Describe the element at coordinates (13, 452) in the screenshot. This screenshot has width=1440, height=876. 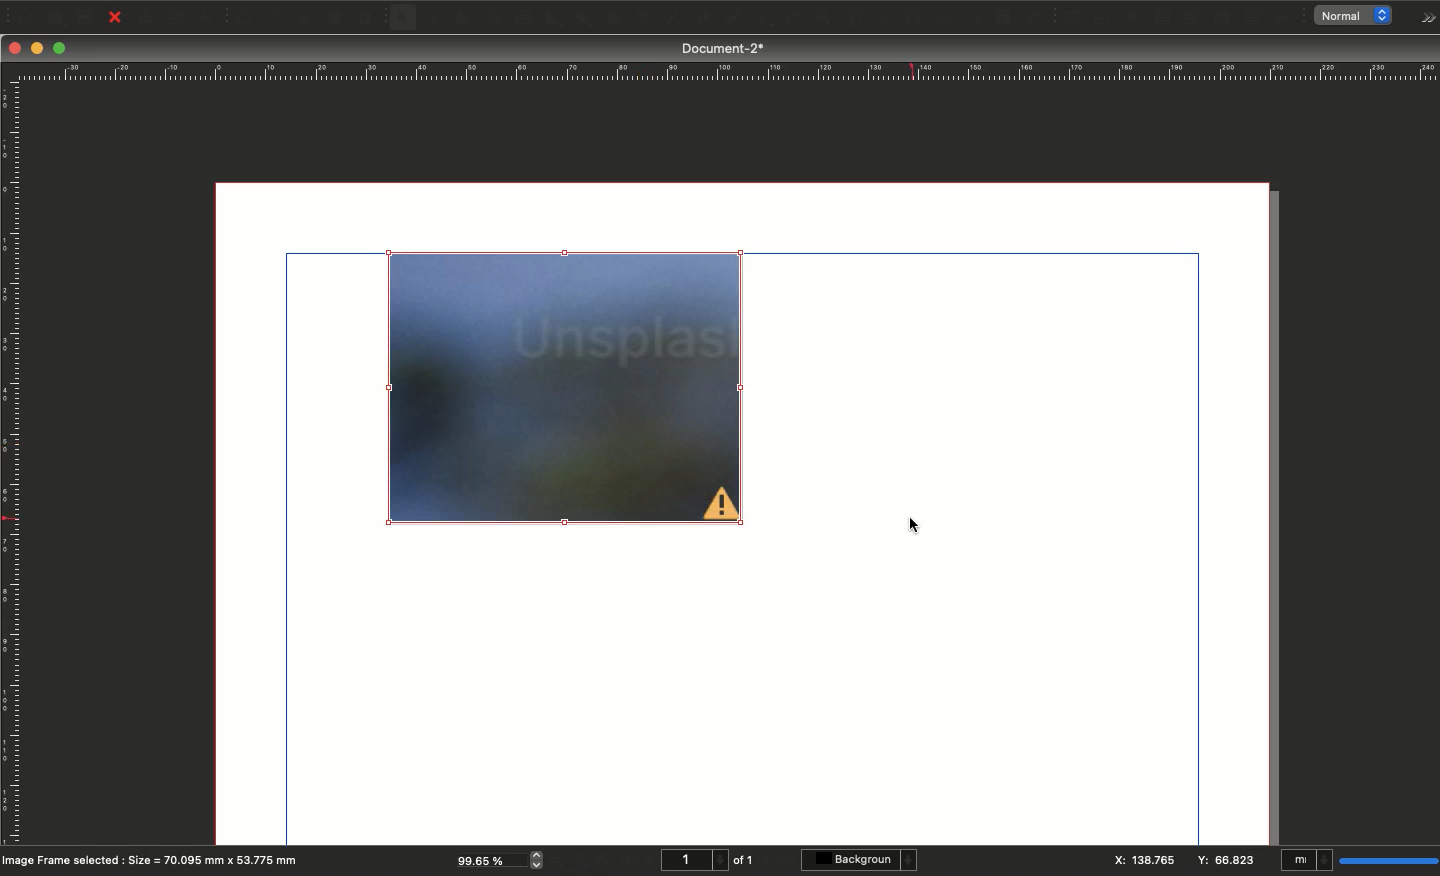
I see `Ruler` at that location.